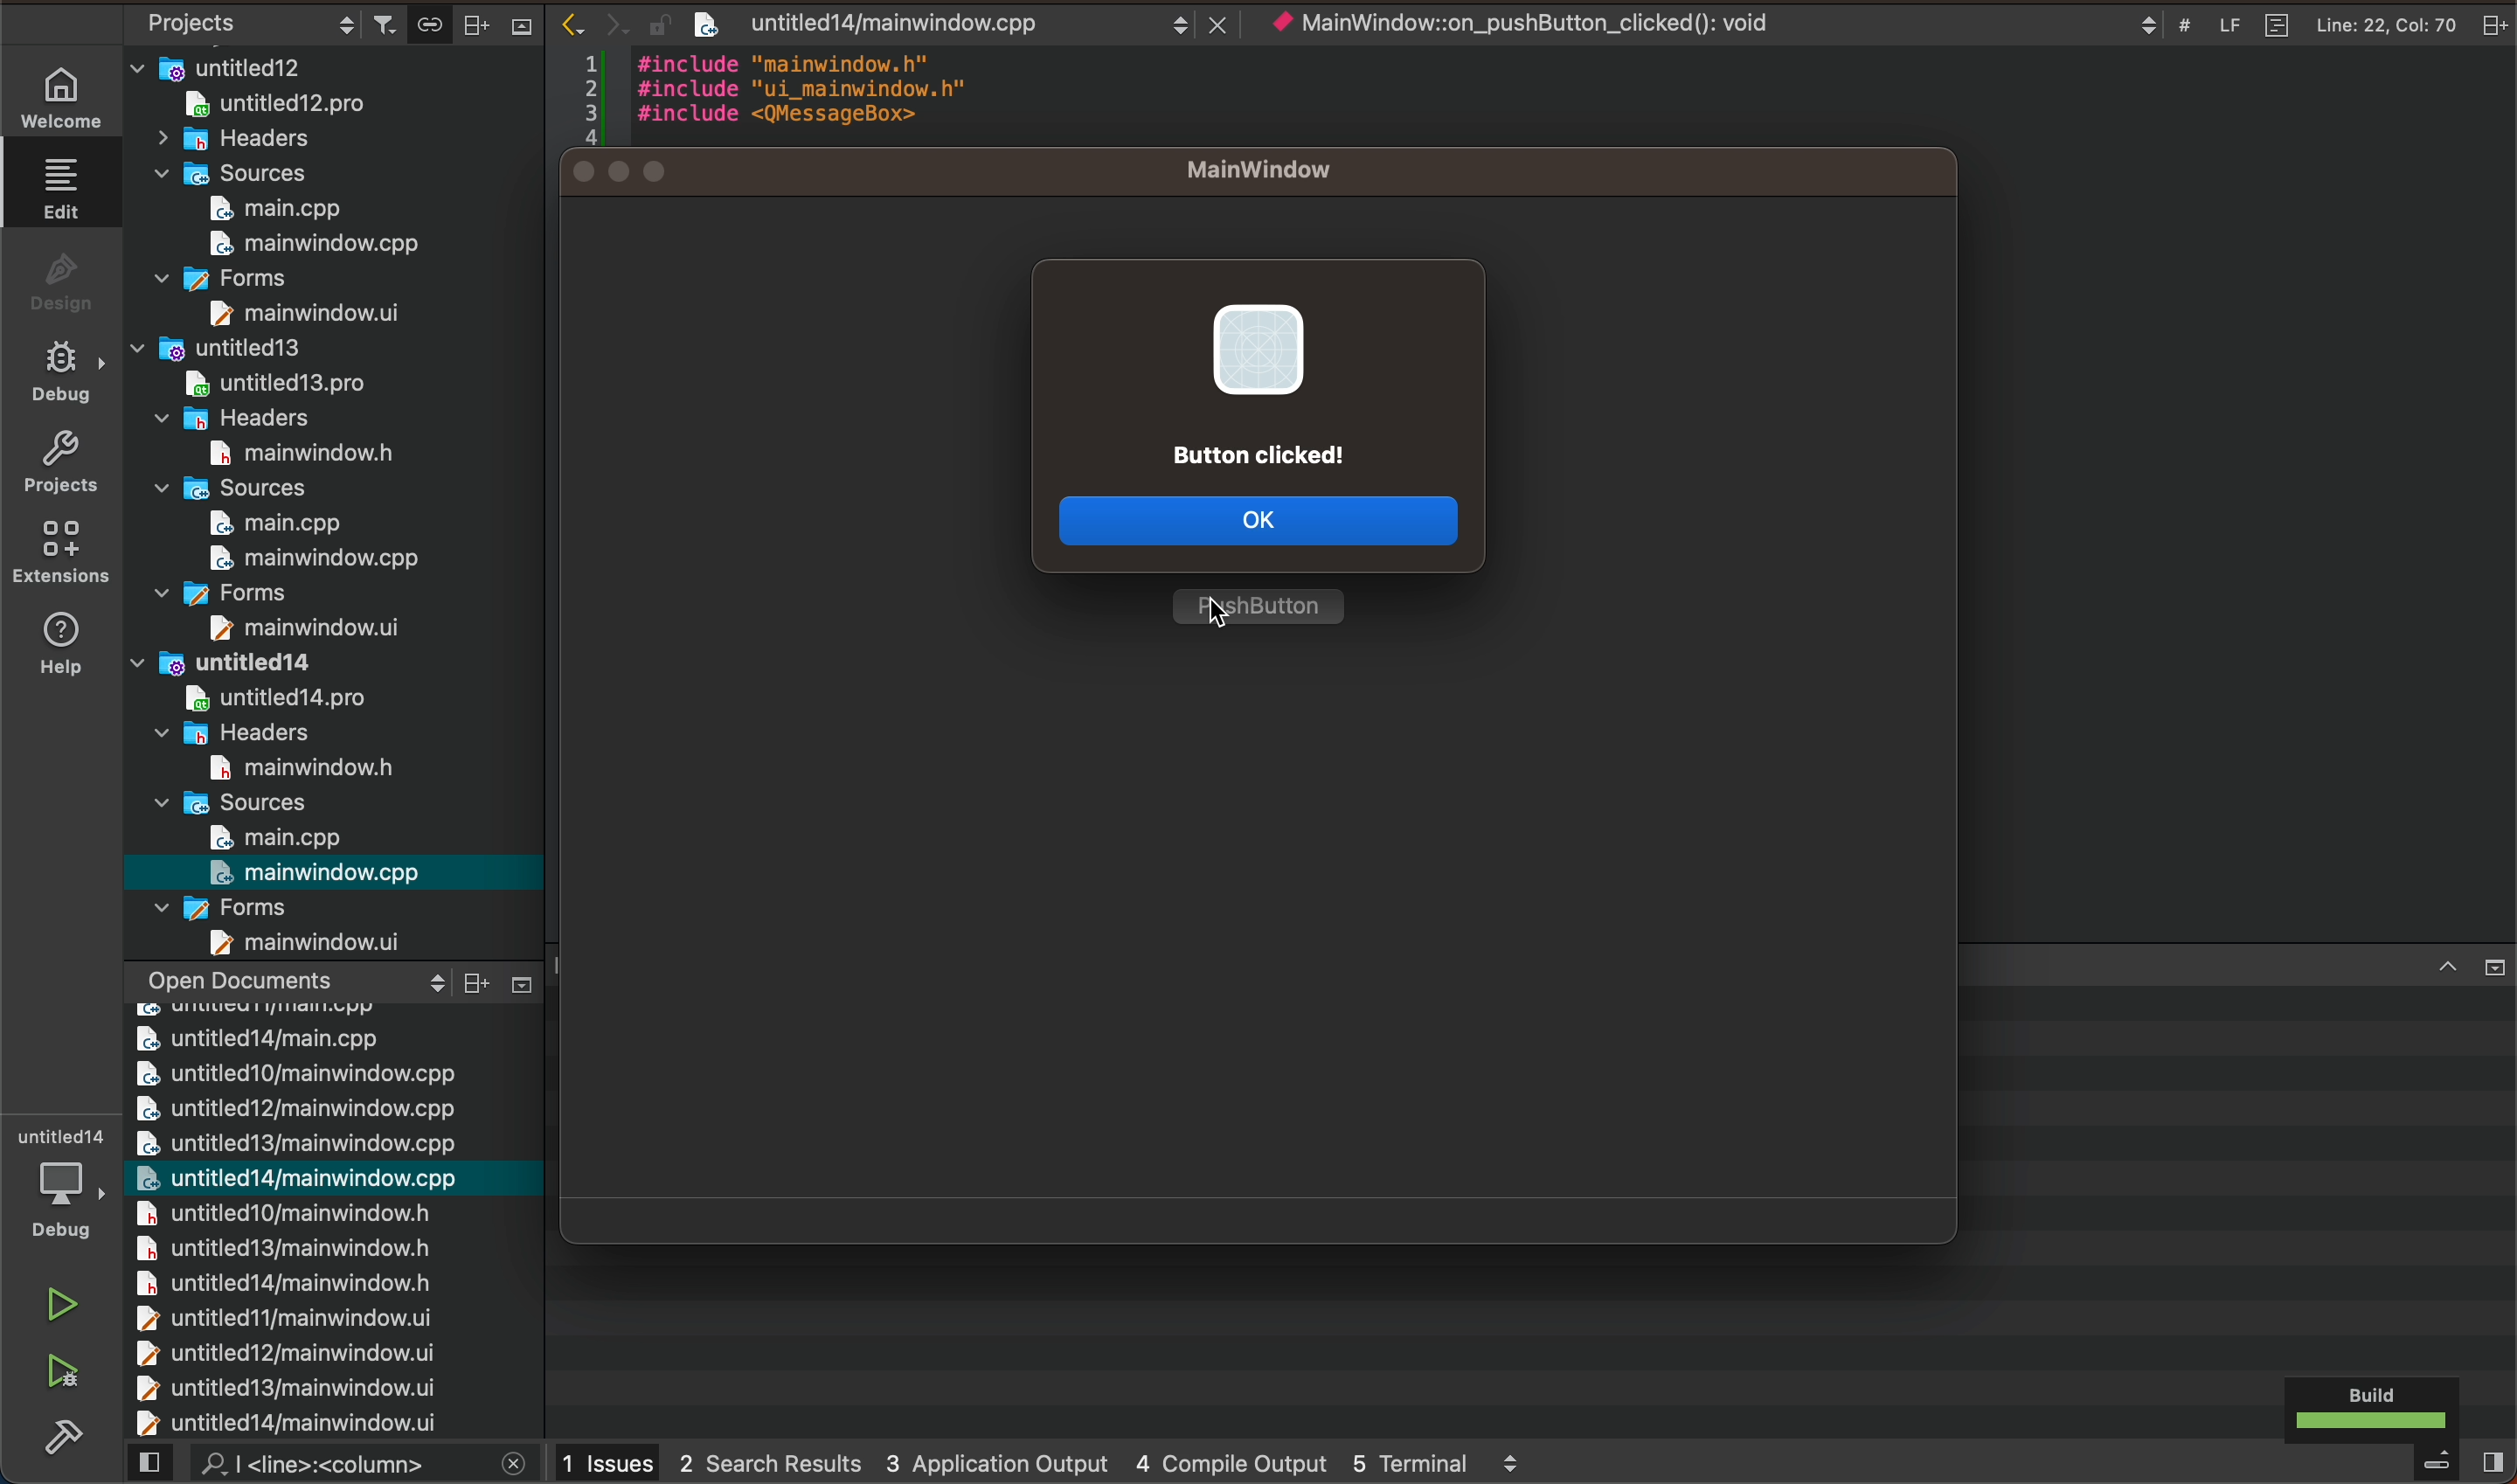 The height and width of the screenshot is (1484, 2517). Describe the element at coordinates (63, 1435) in the screenshot. I see `` at that location.